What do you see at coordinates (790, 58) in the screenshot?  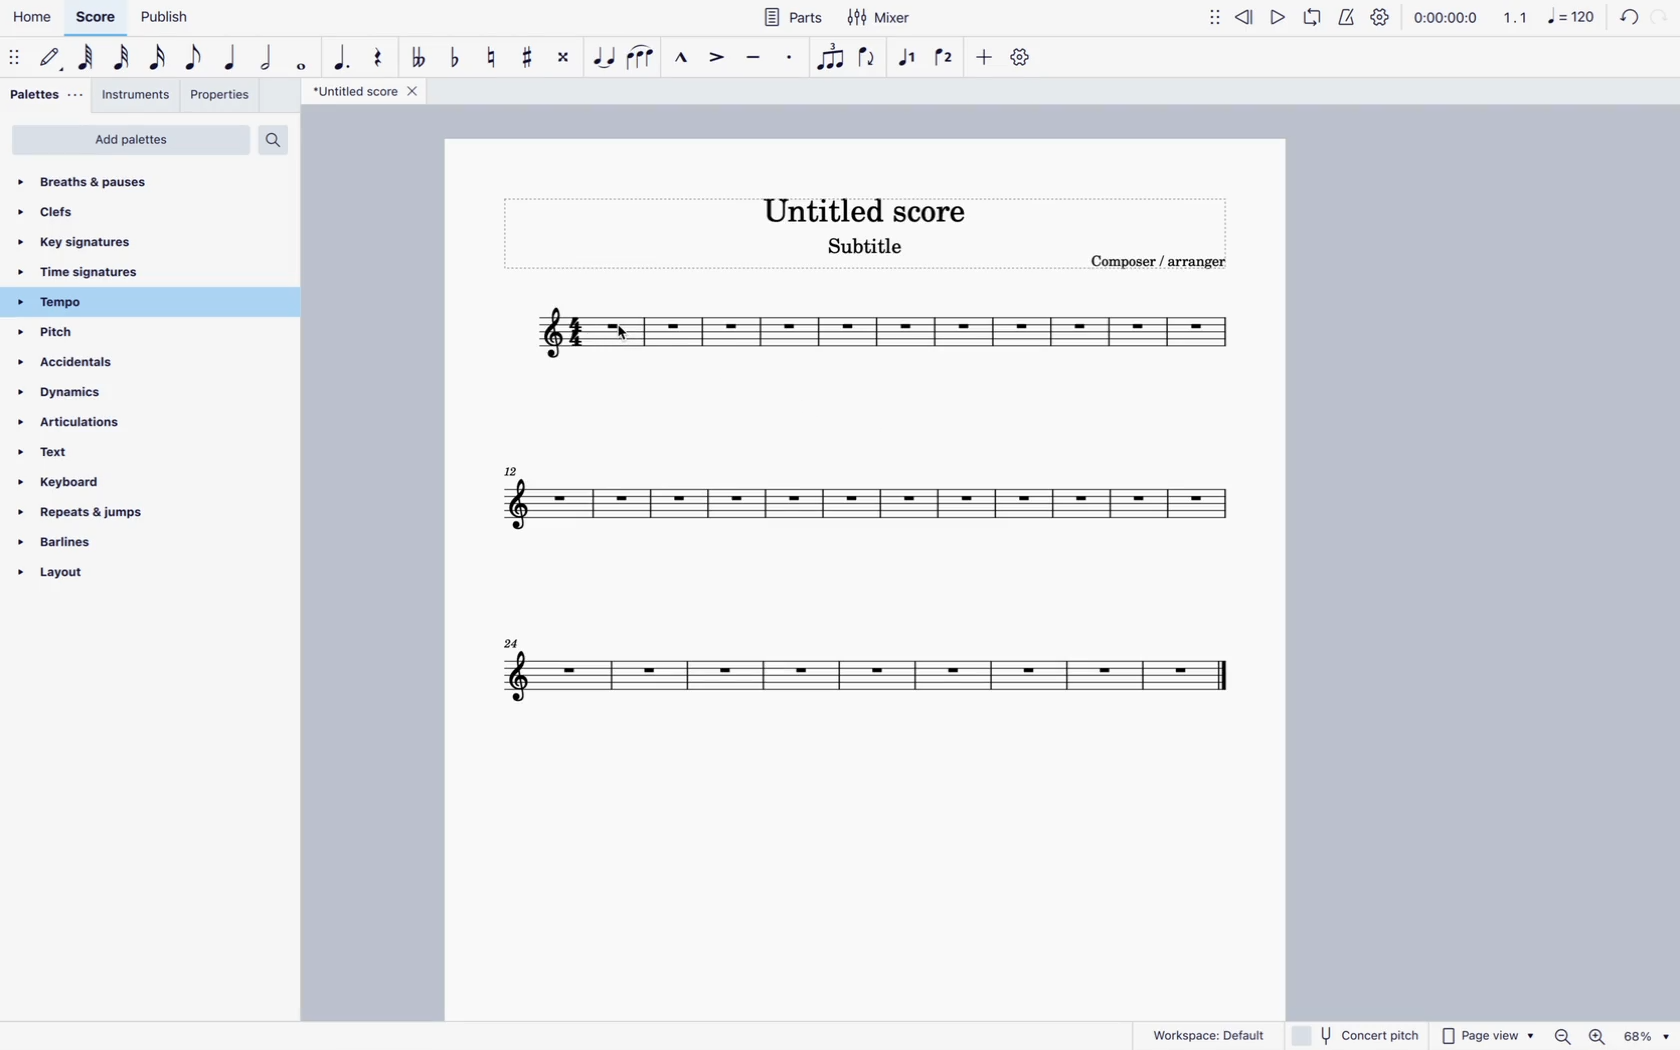 I see `staccato` at bounding box center [790, 58].